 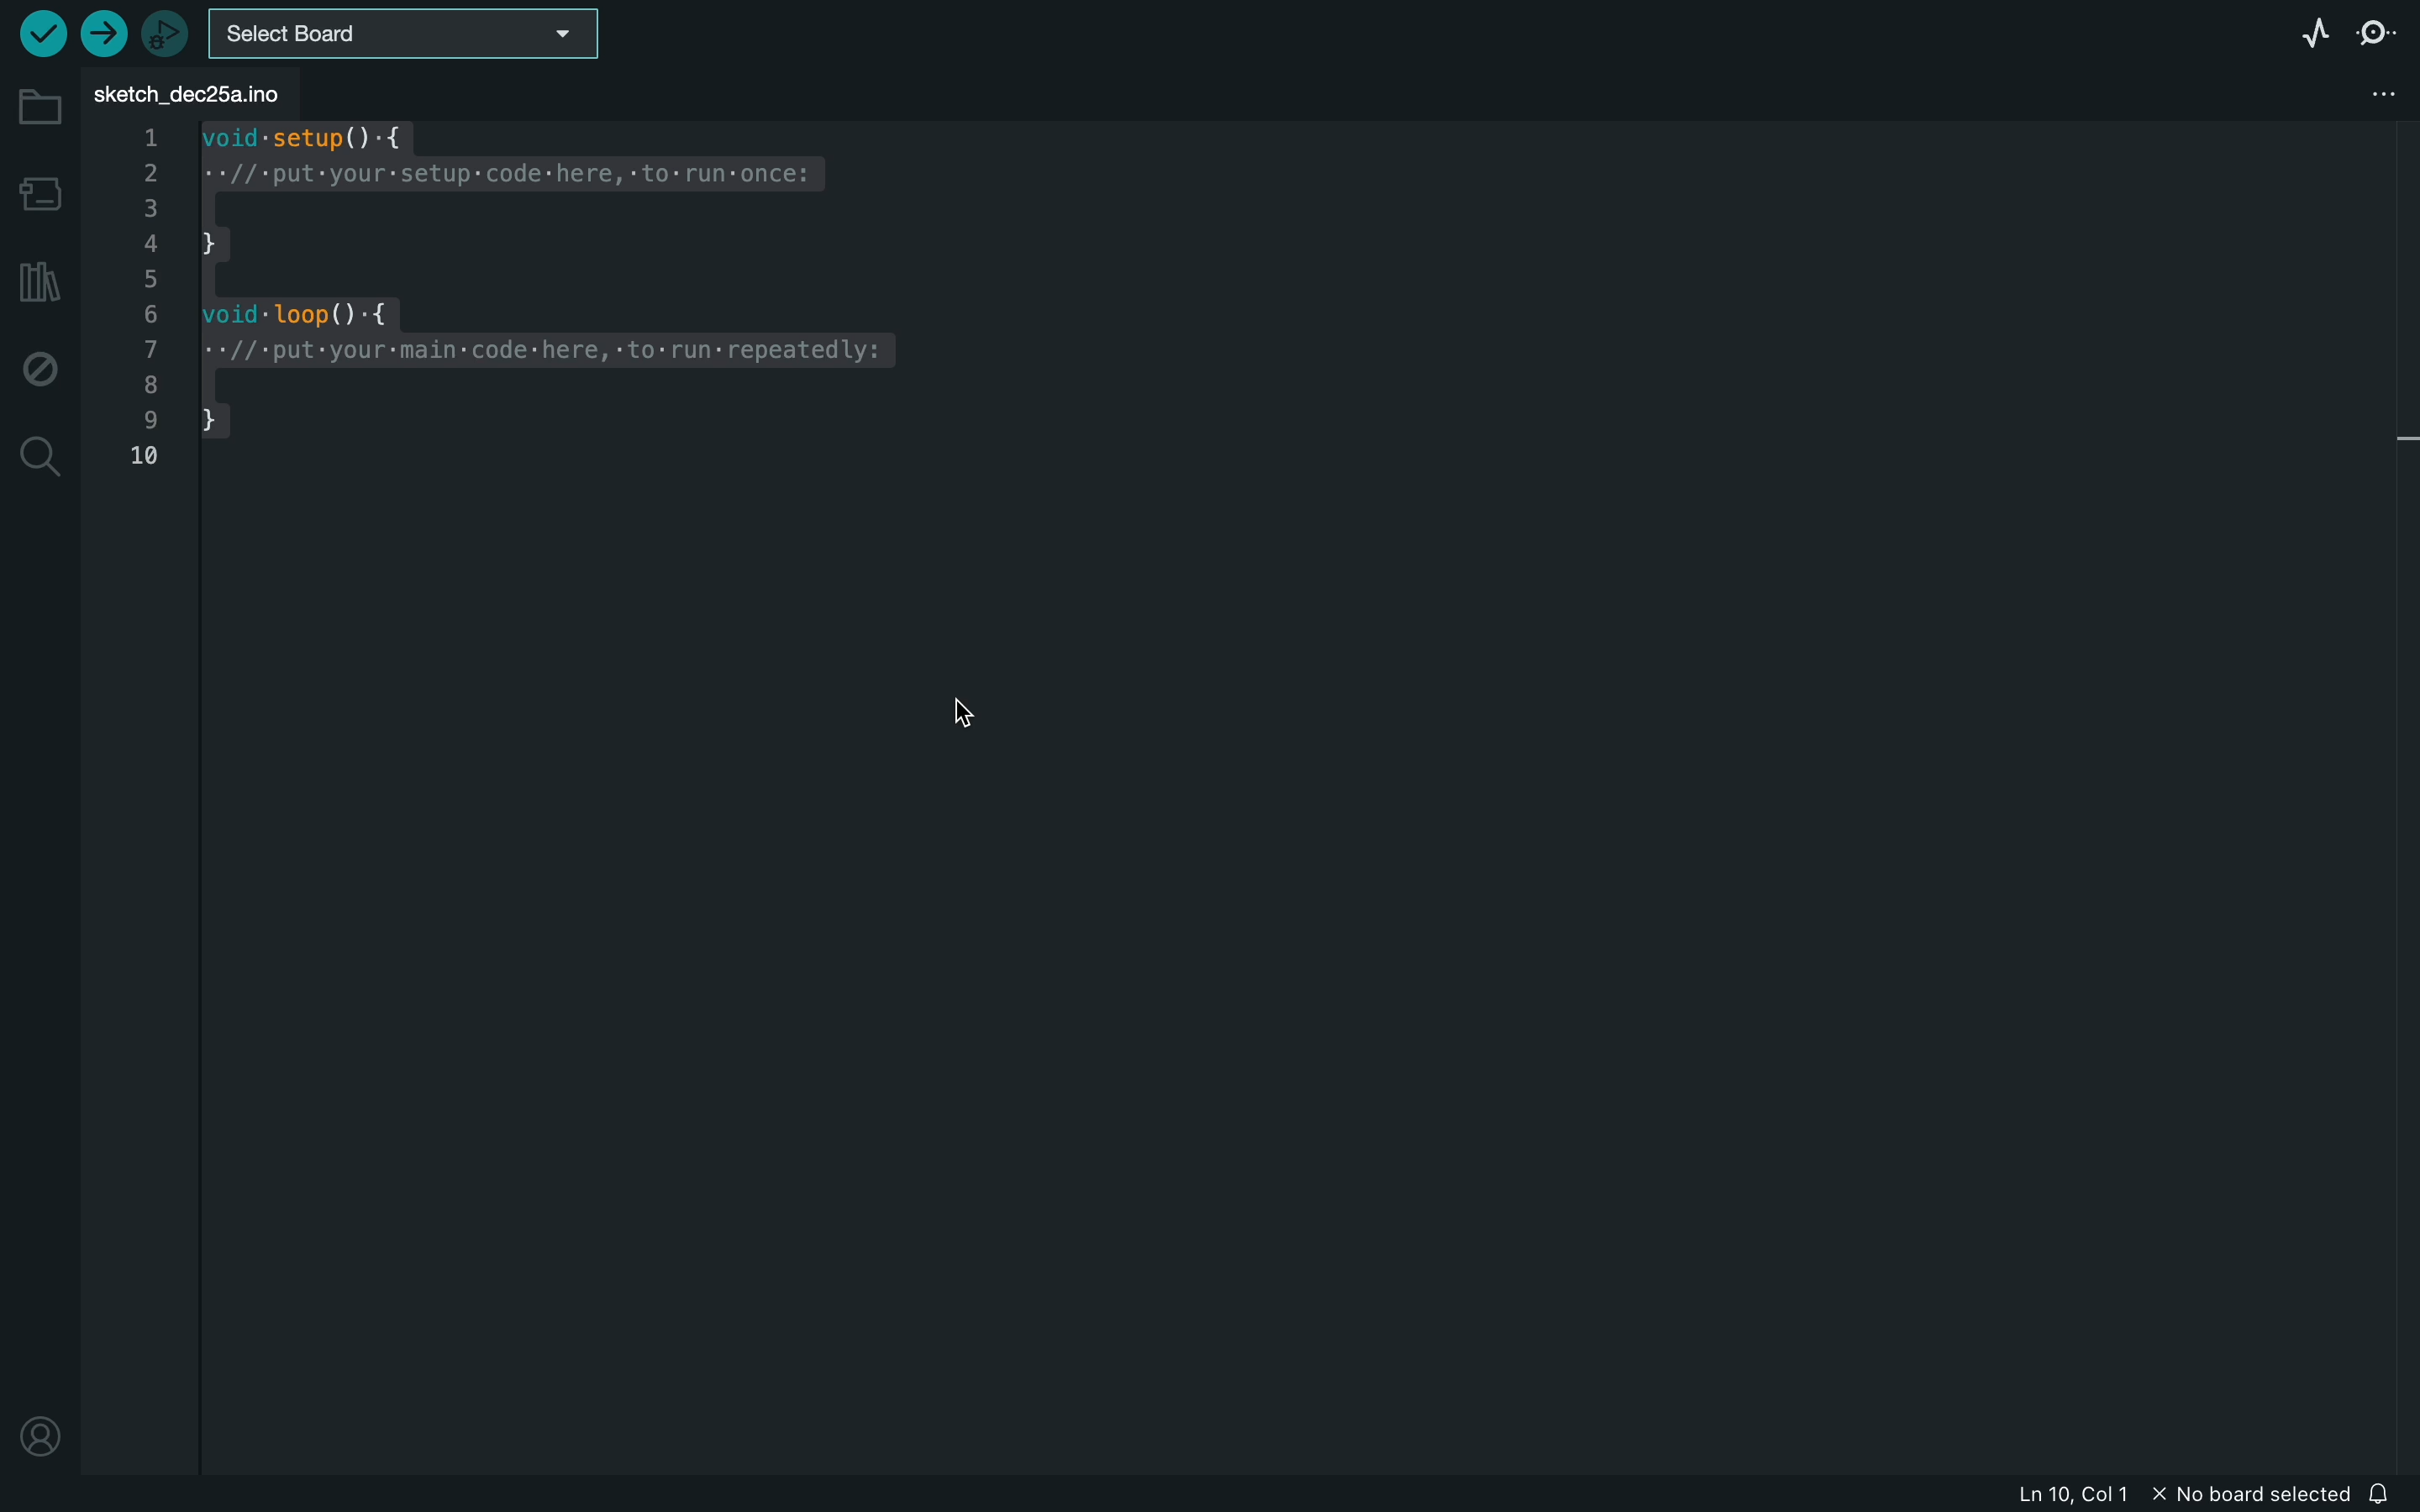 What do you see at coordinates (2384, 1495) in the screenshot?
I see `notification` at bounding box center [2384, 1495].